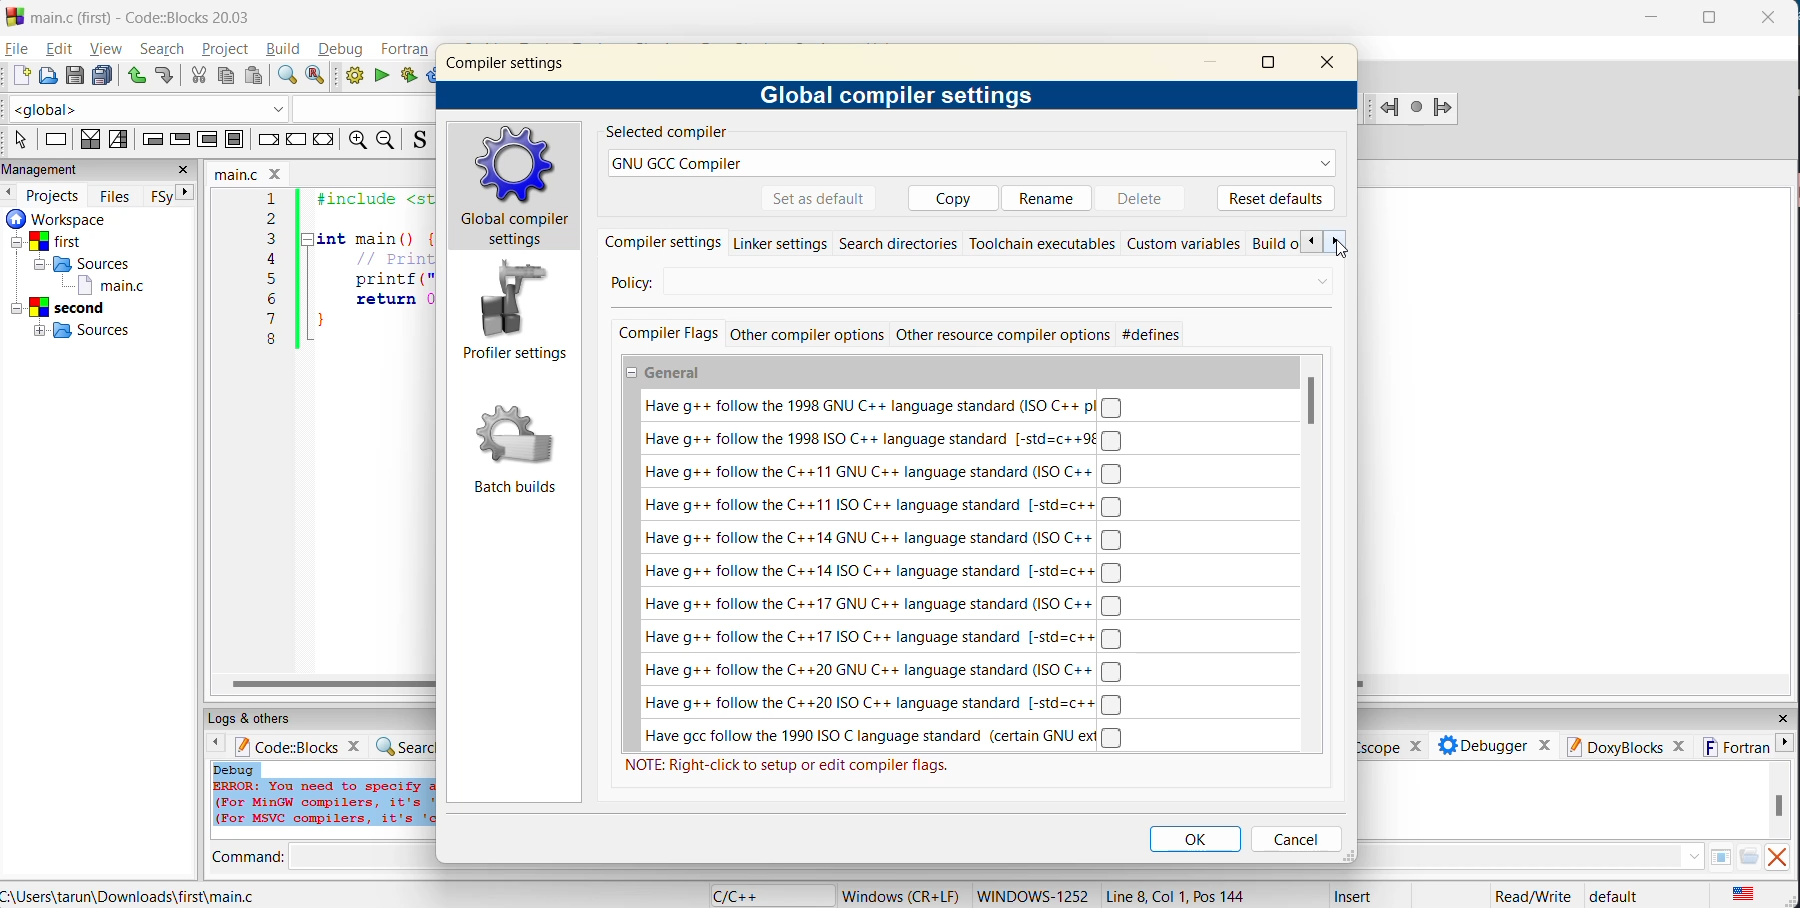 The width and height of the screenshot is (1800, 908). I want to click on projects, so click(53, 195).